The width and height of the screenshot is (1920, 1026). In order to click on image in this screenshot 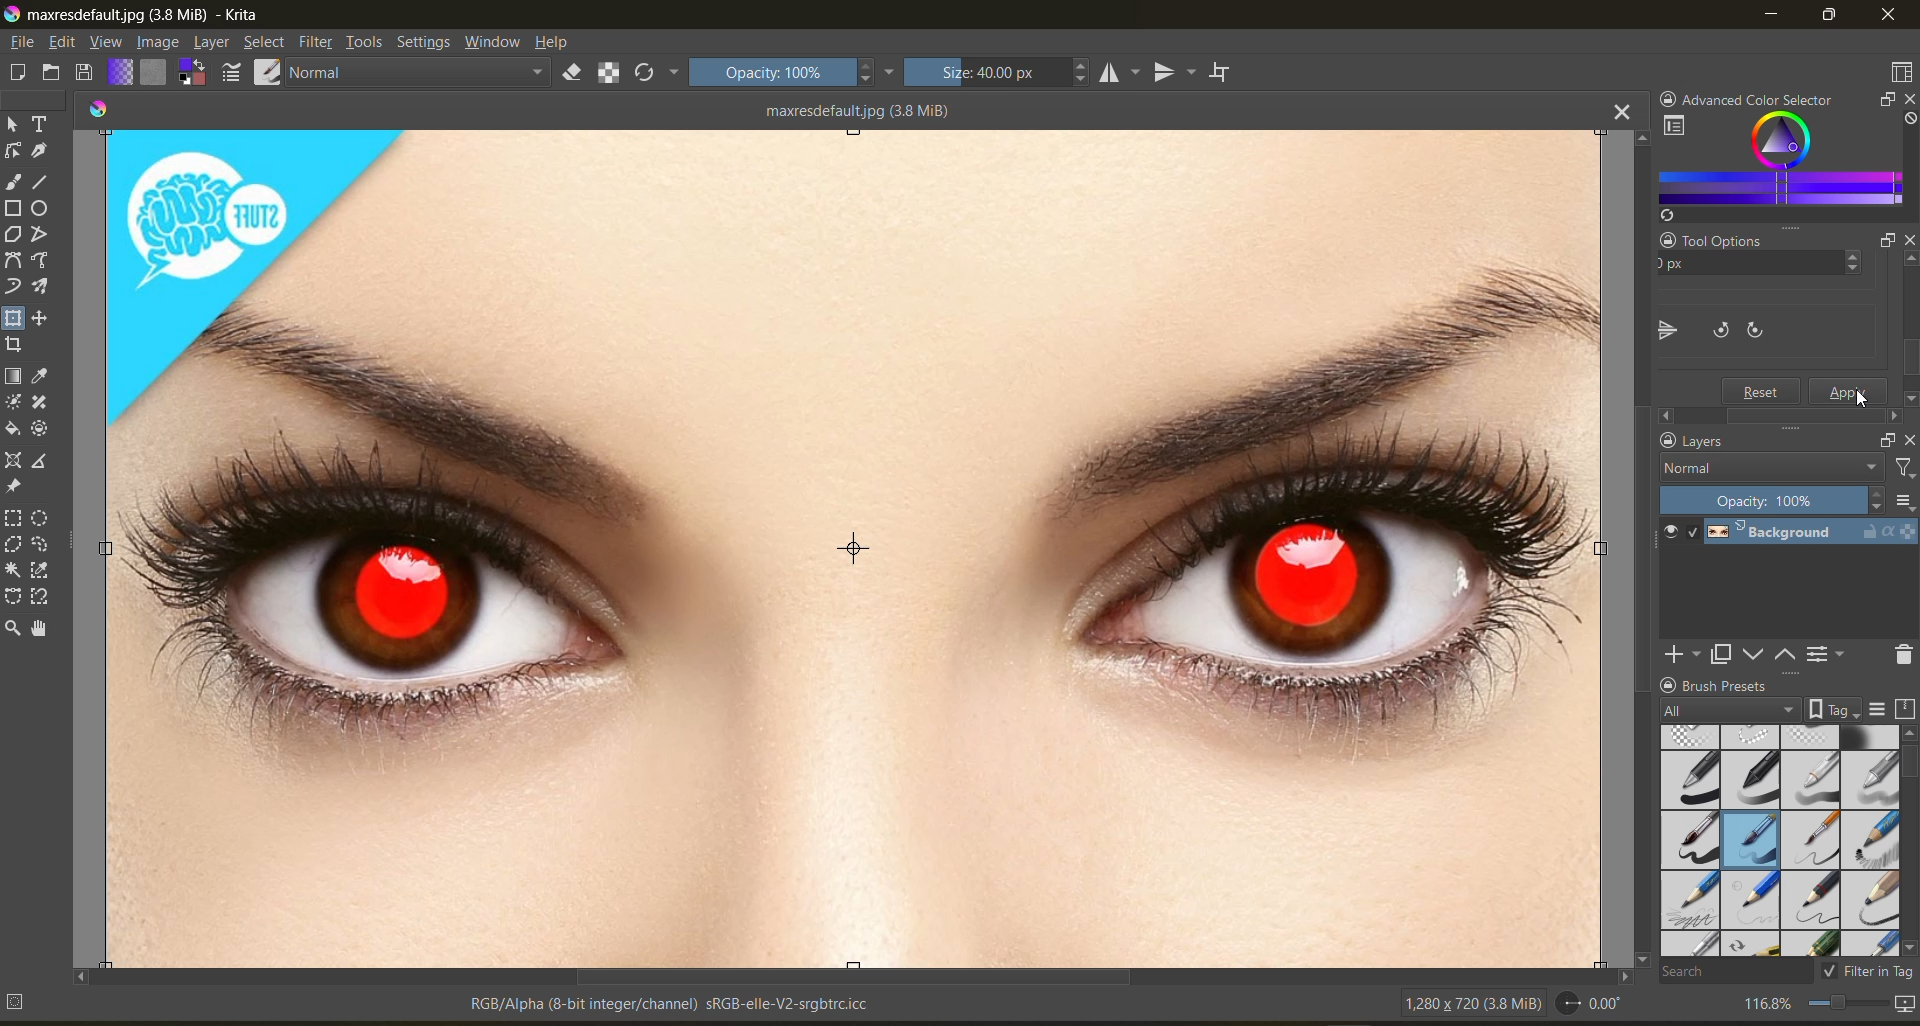, I will do `click(160, 42)`.